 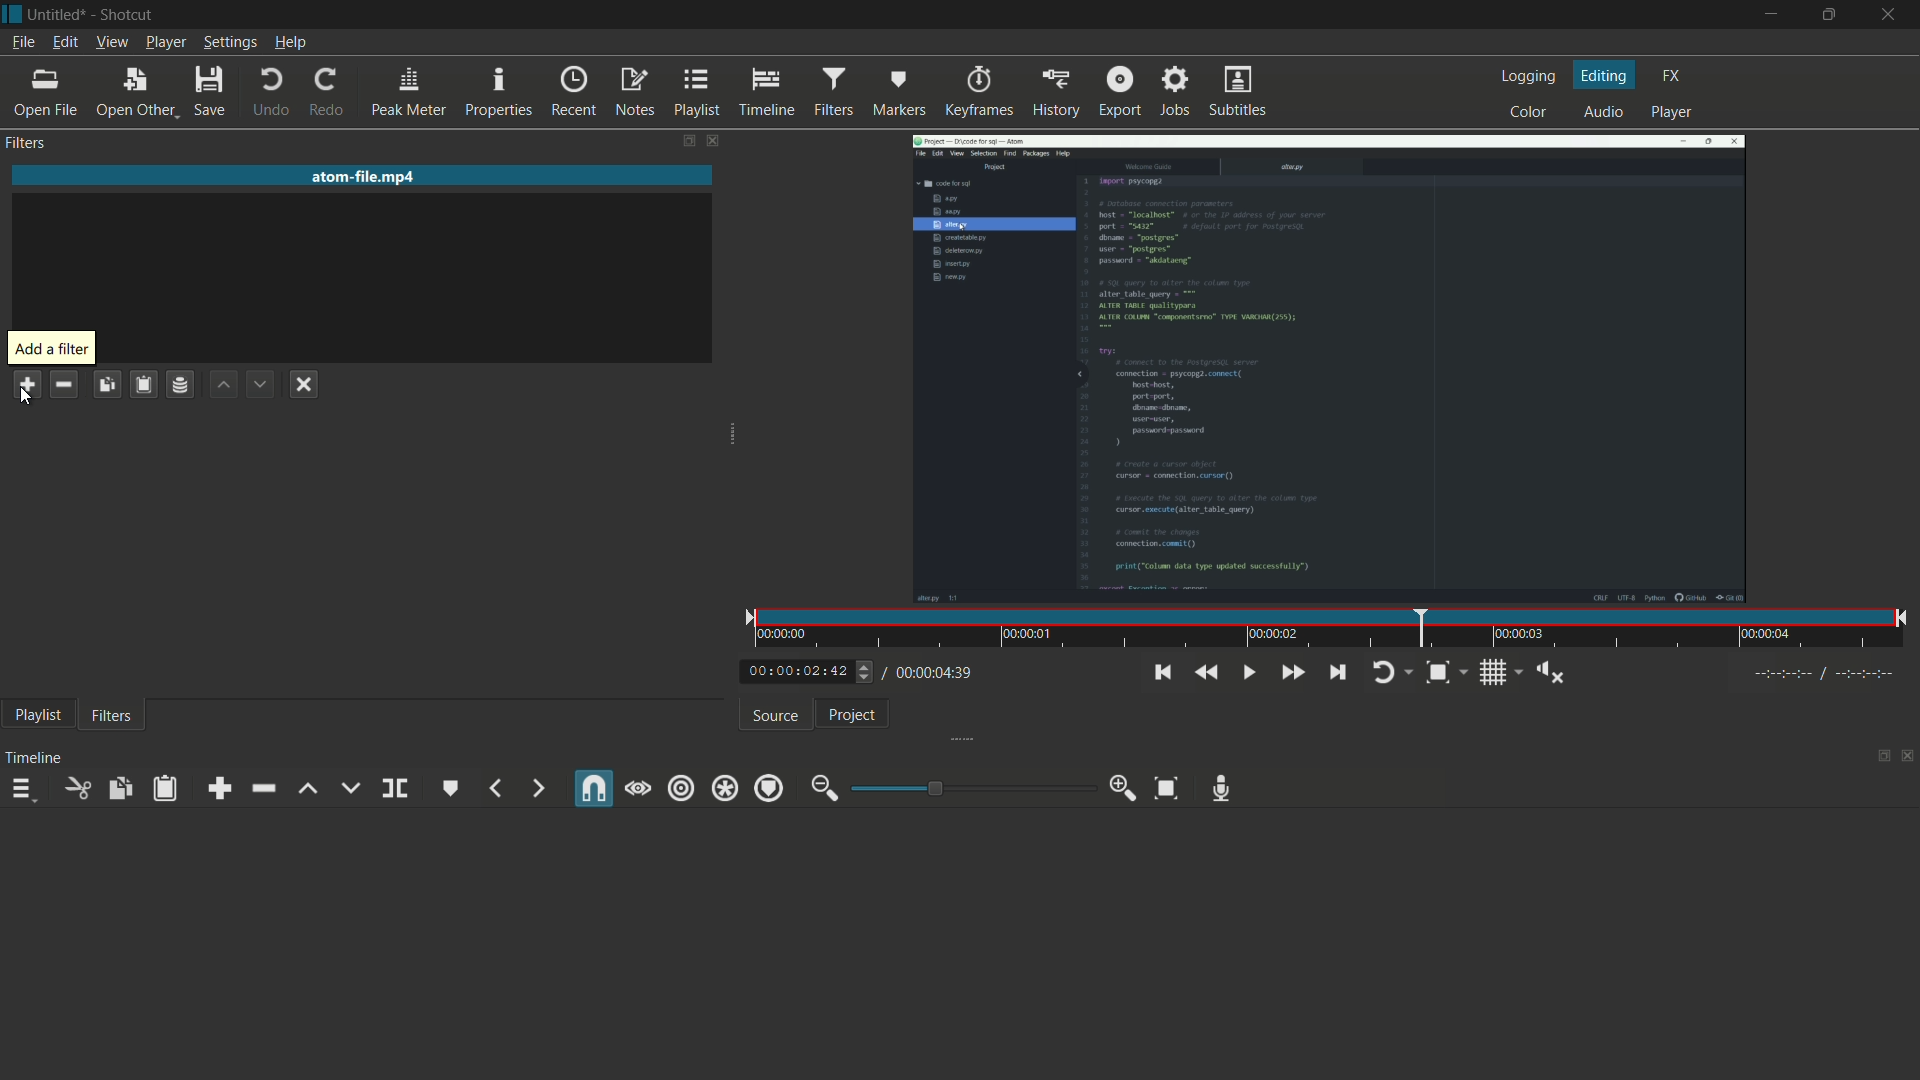 What do you see at coordinates (800, 672) in the screenshot?
I see `current itme` at bounding box center [800, 672].